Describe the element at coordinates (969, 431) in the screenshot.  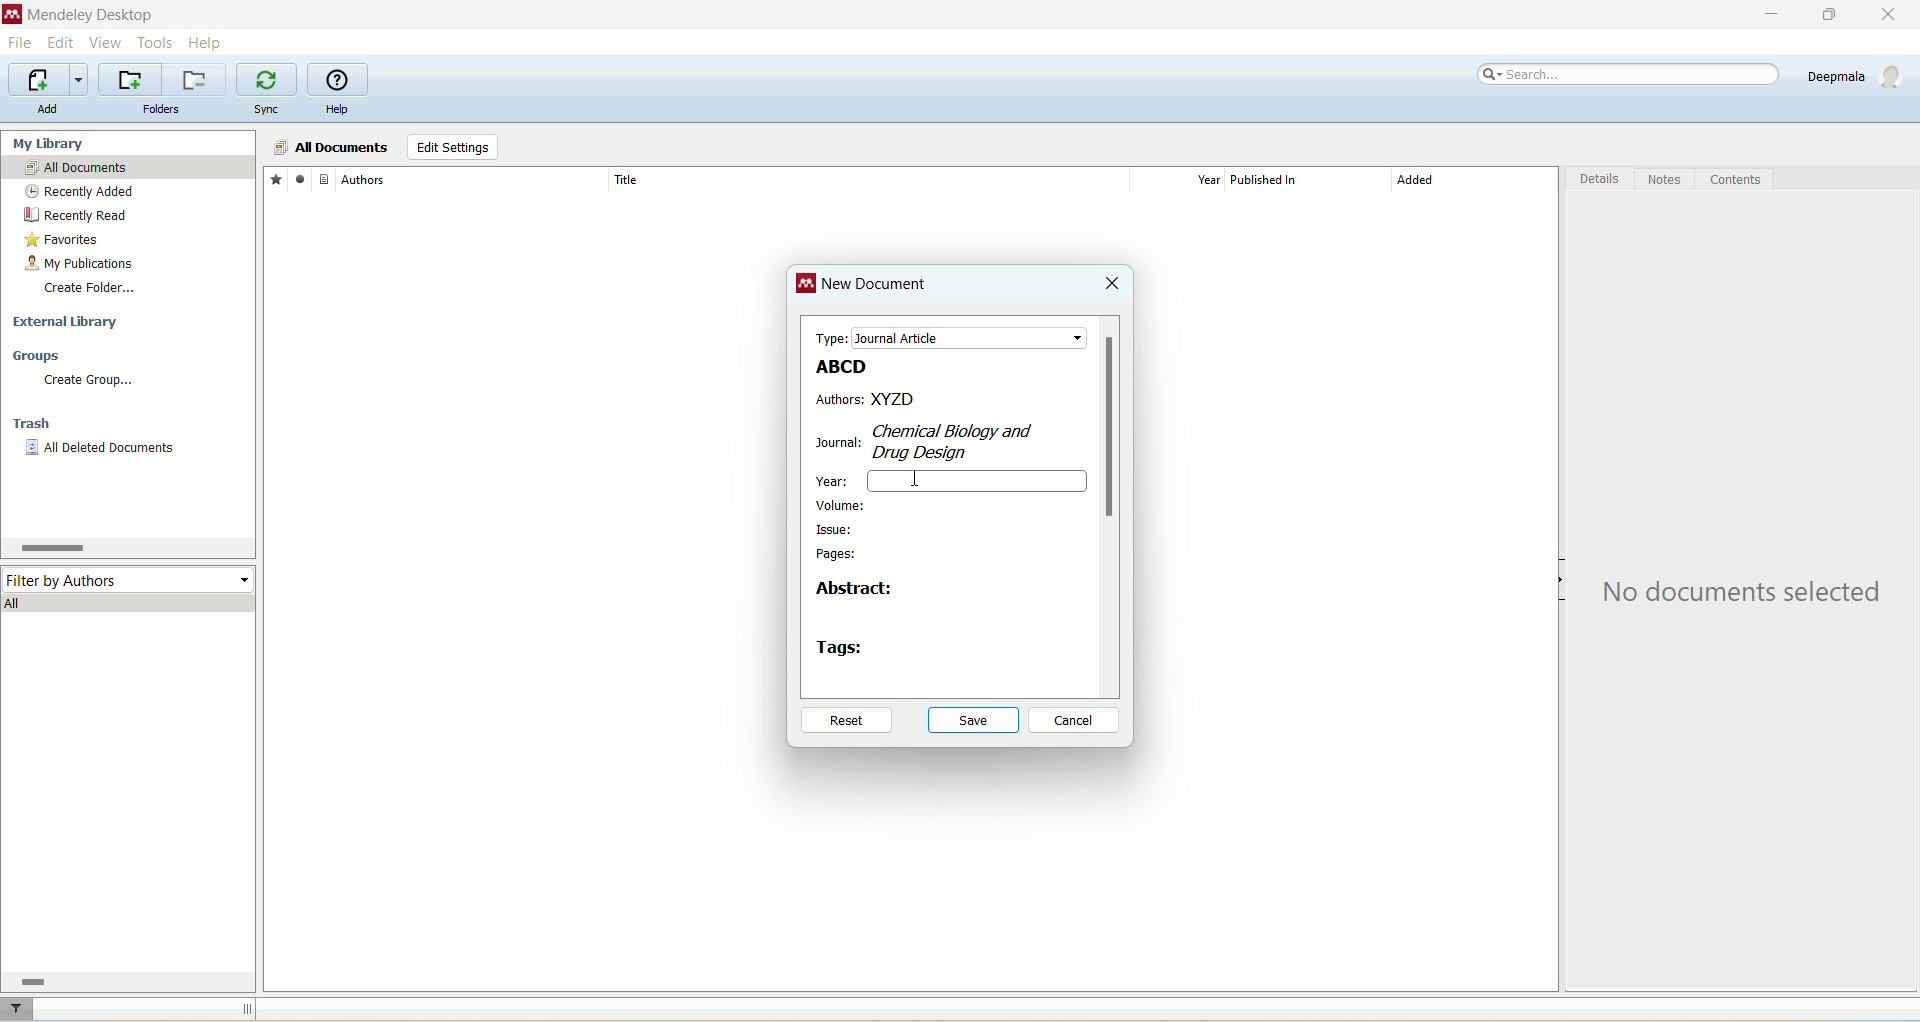
I see `CH` at that location.